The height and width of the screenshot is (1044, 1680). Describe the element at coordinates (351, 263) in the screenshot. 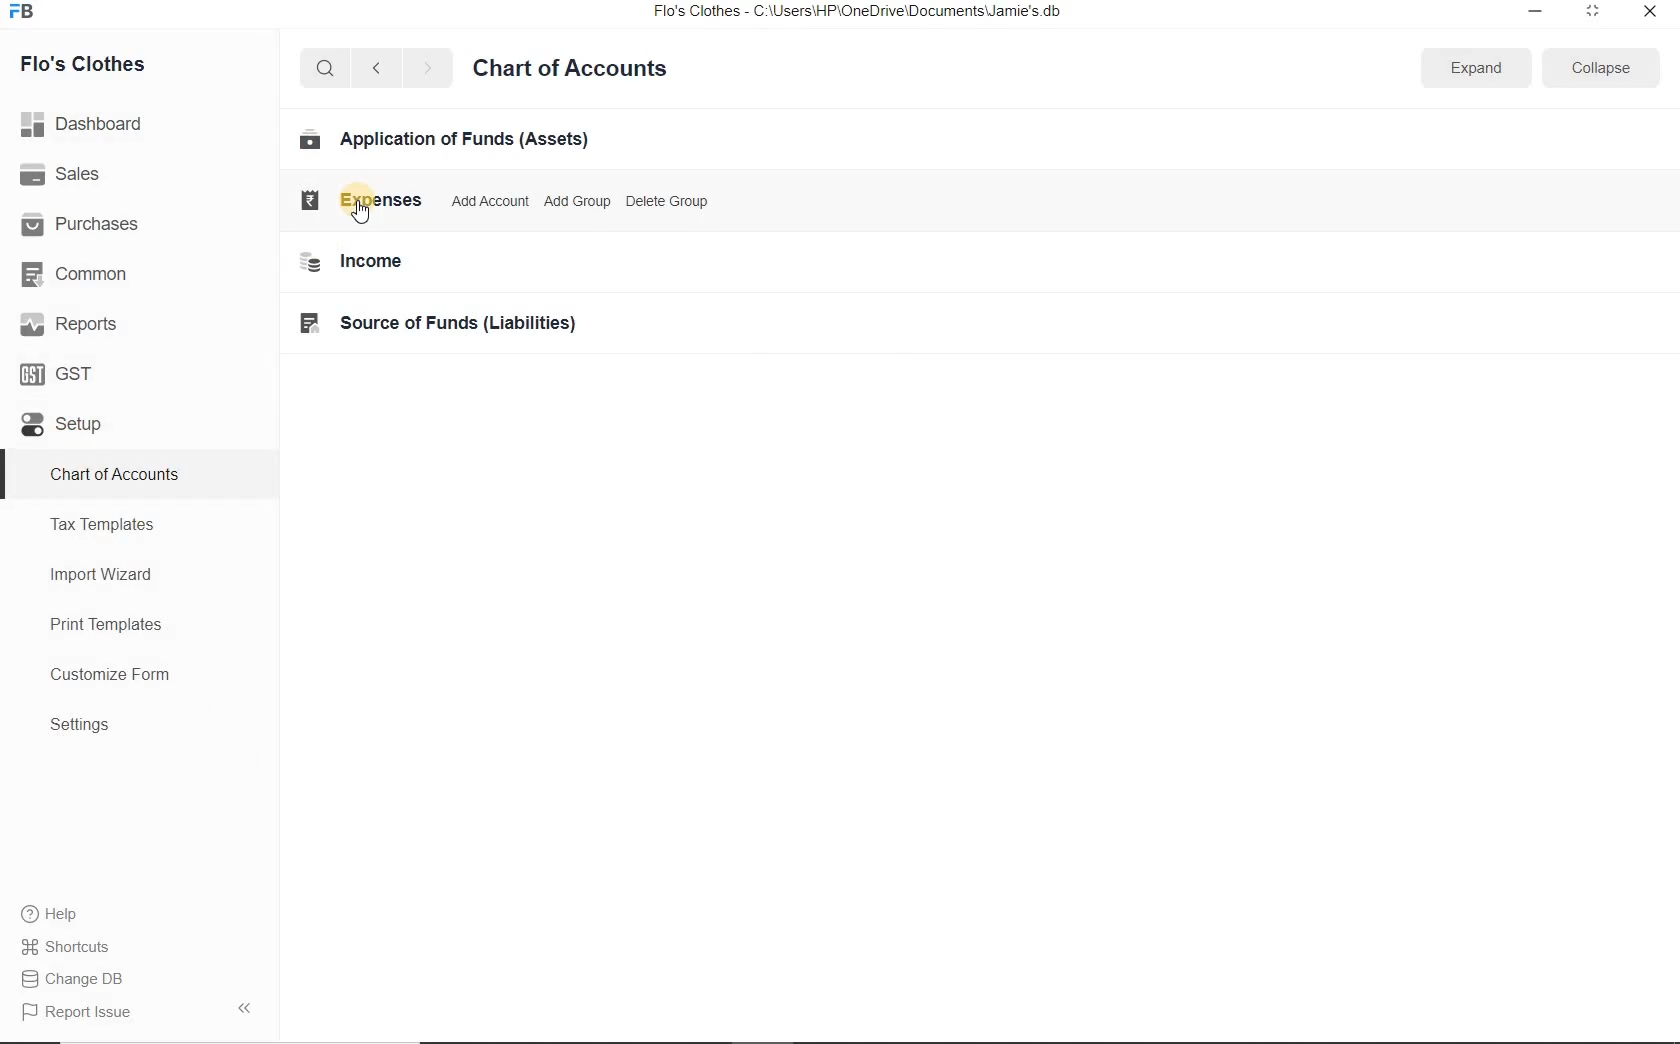

I see `Income` at that location.